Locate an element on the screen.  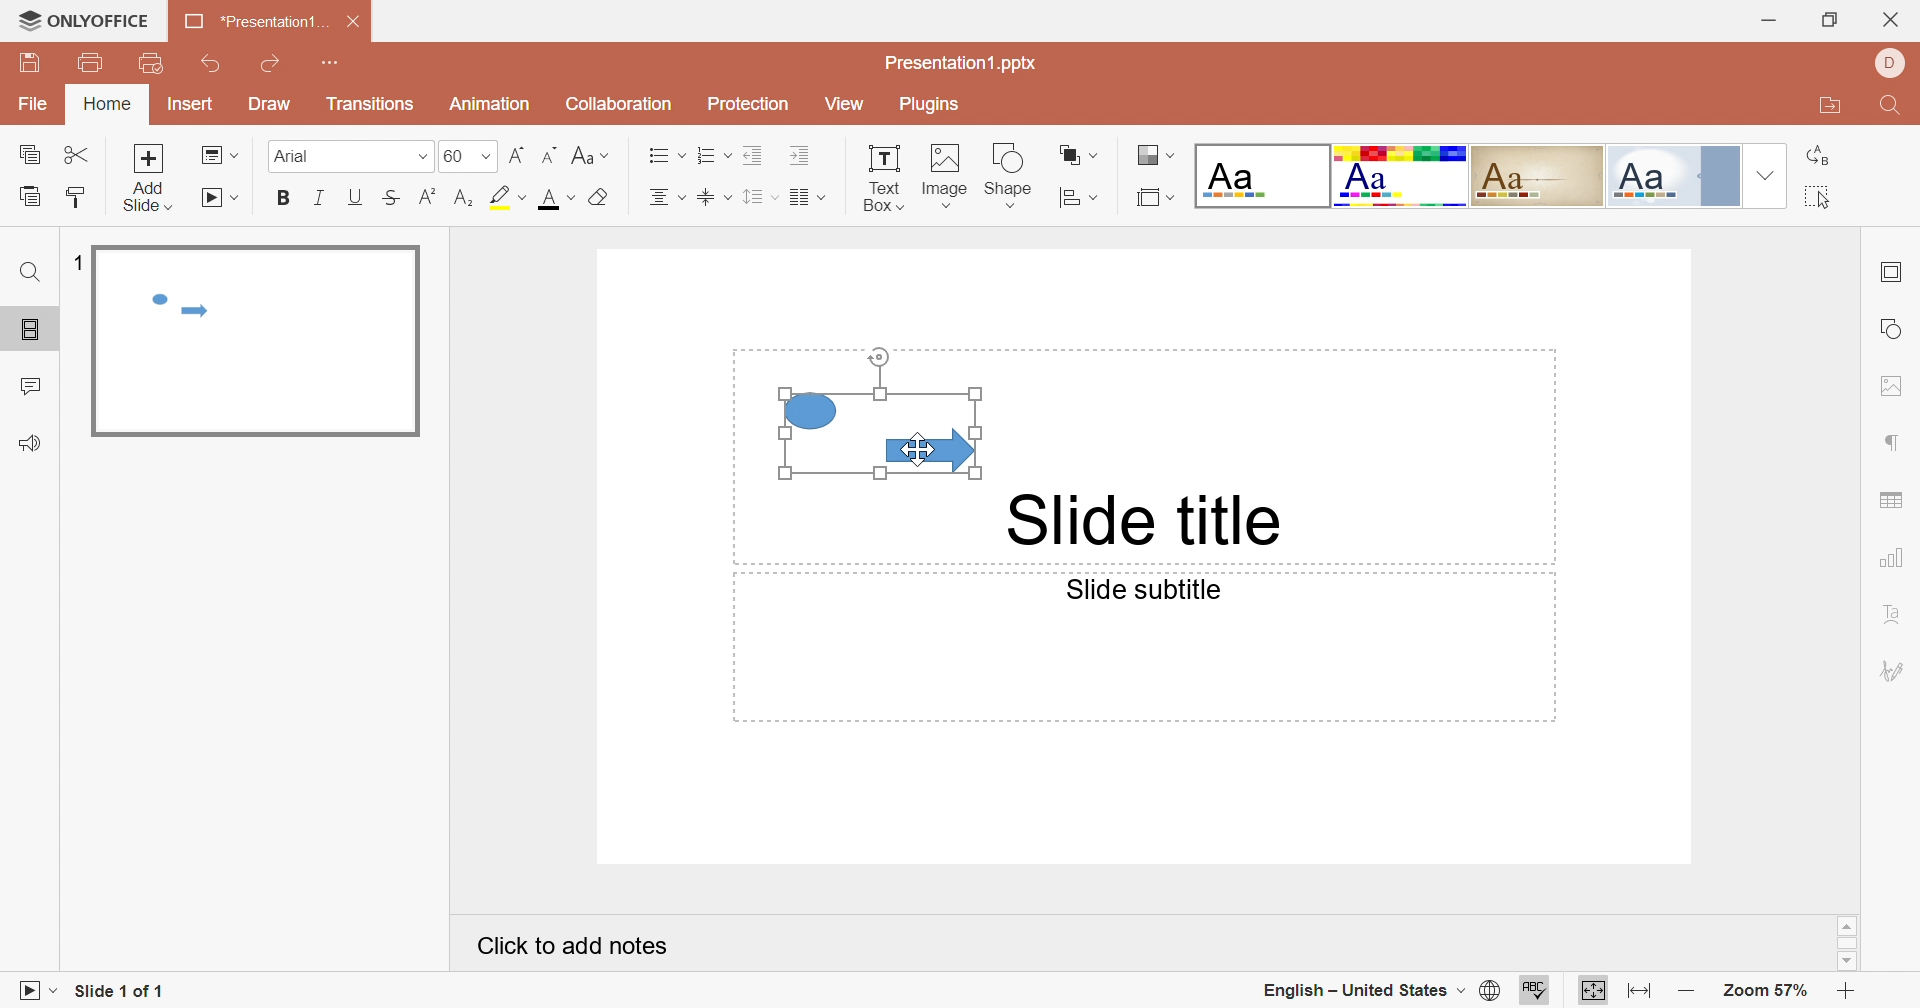
Shape is located at coordinates (1012, 174).